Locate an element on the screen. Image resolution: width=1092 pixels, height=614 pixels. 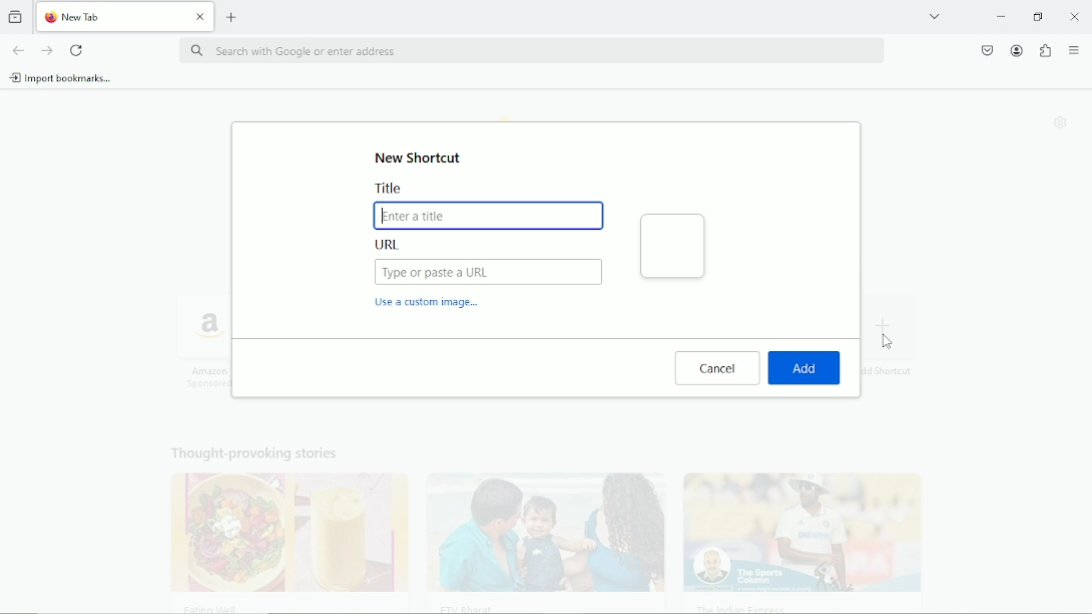
minimize is located at coordinates (999, 17).